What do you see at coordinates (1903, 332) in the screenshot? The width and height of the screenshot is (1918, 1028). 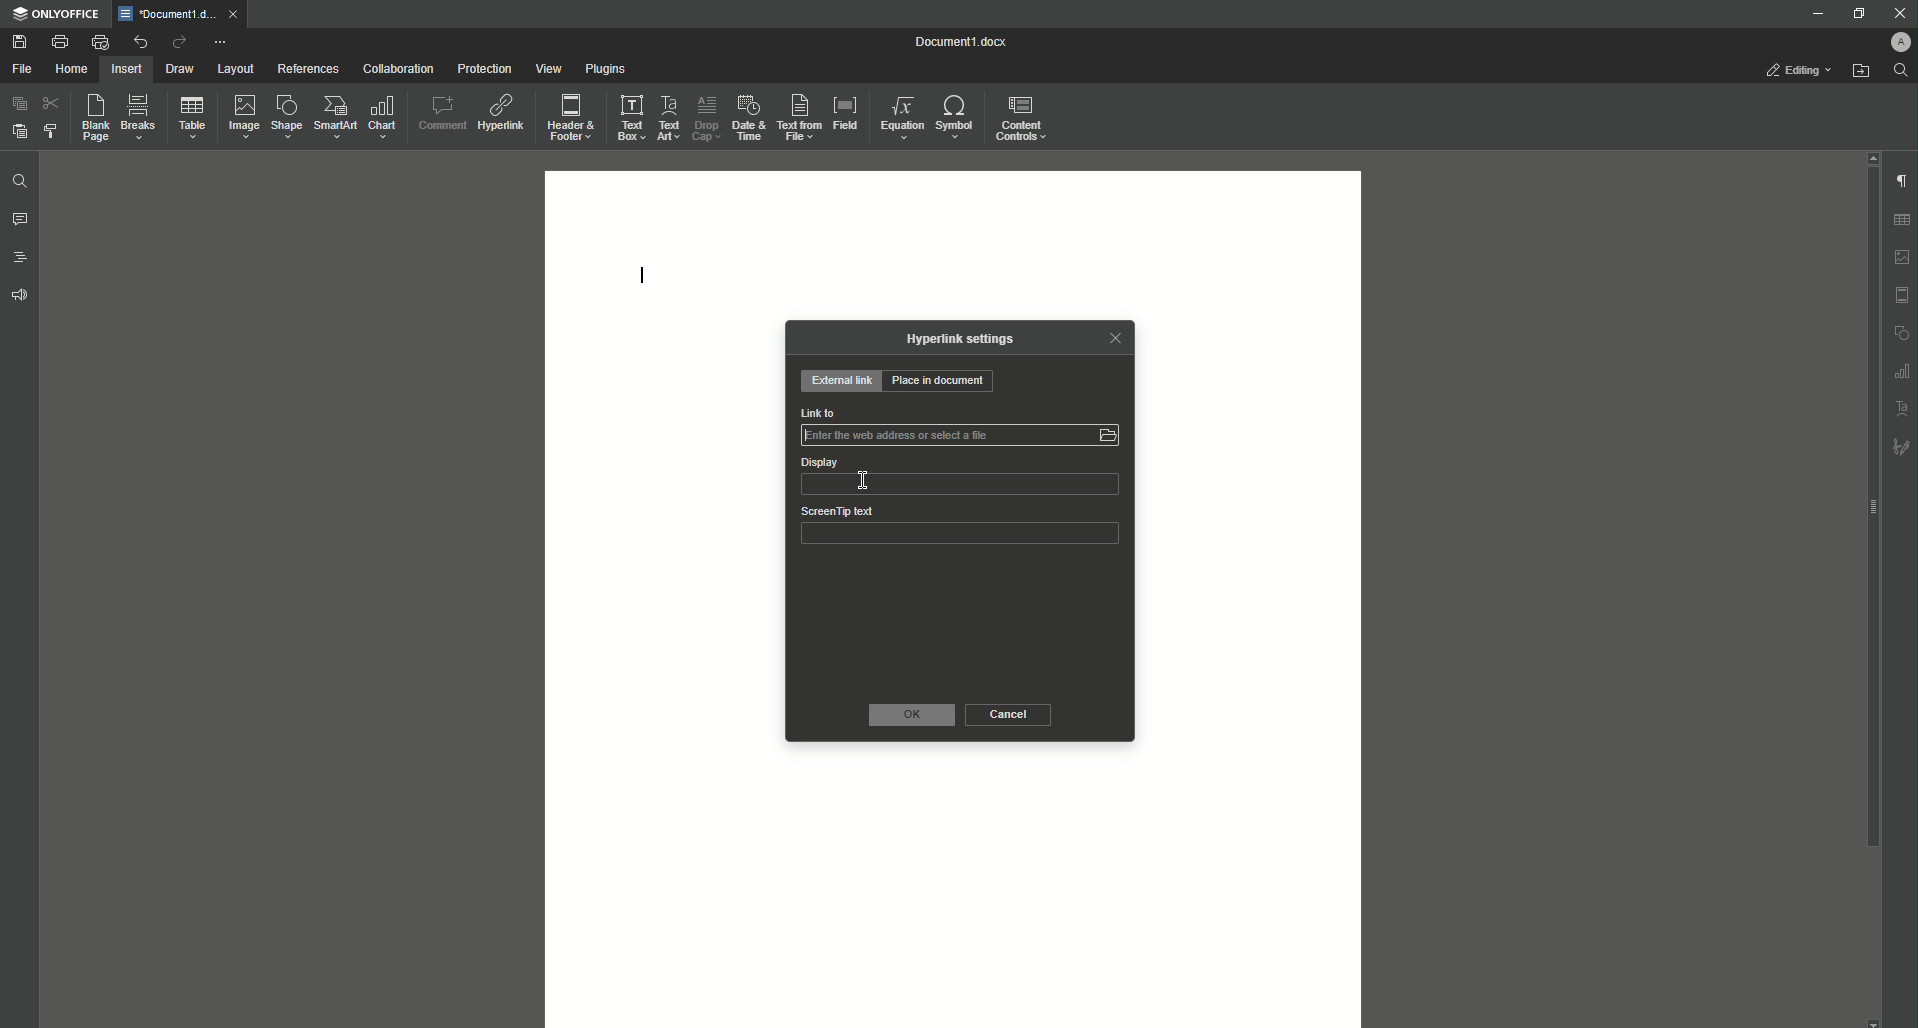 I see `shape settings` at bounding box center [1903, 332].